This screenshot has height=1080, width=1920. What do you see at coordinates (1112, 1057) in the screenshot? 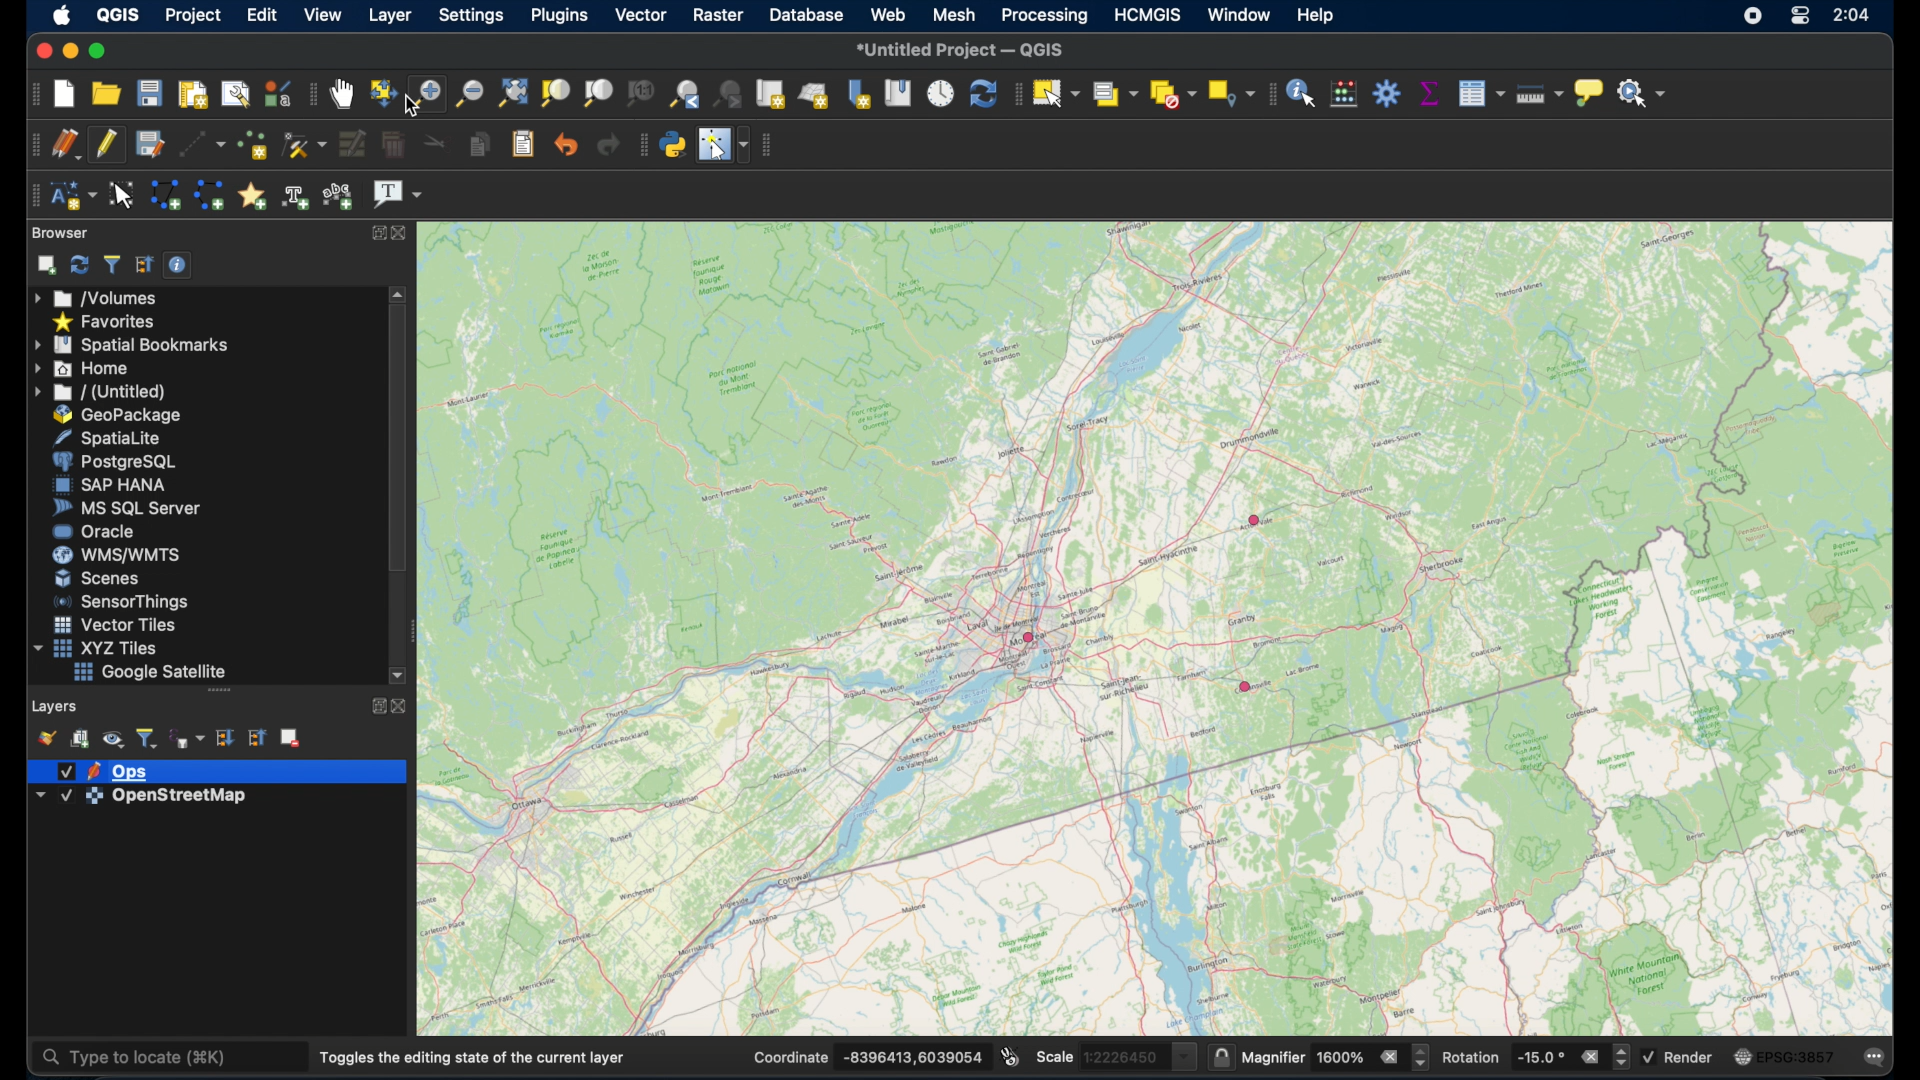
I see `scale ` at bounding box center [1112, 1057].